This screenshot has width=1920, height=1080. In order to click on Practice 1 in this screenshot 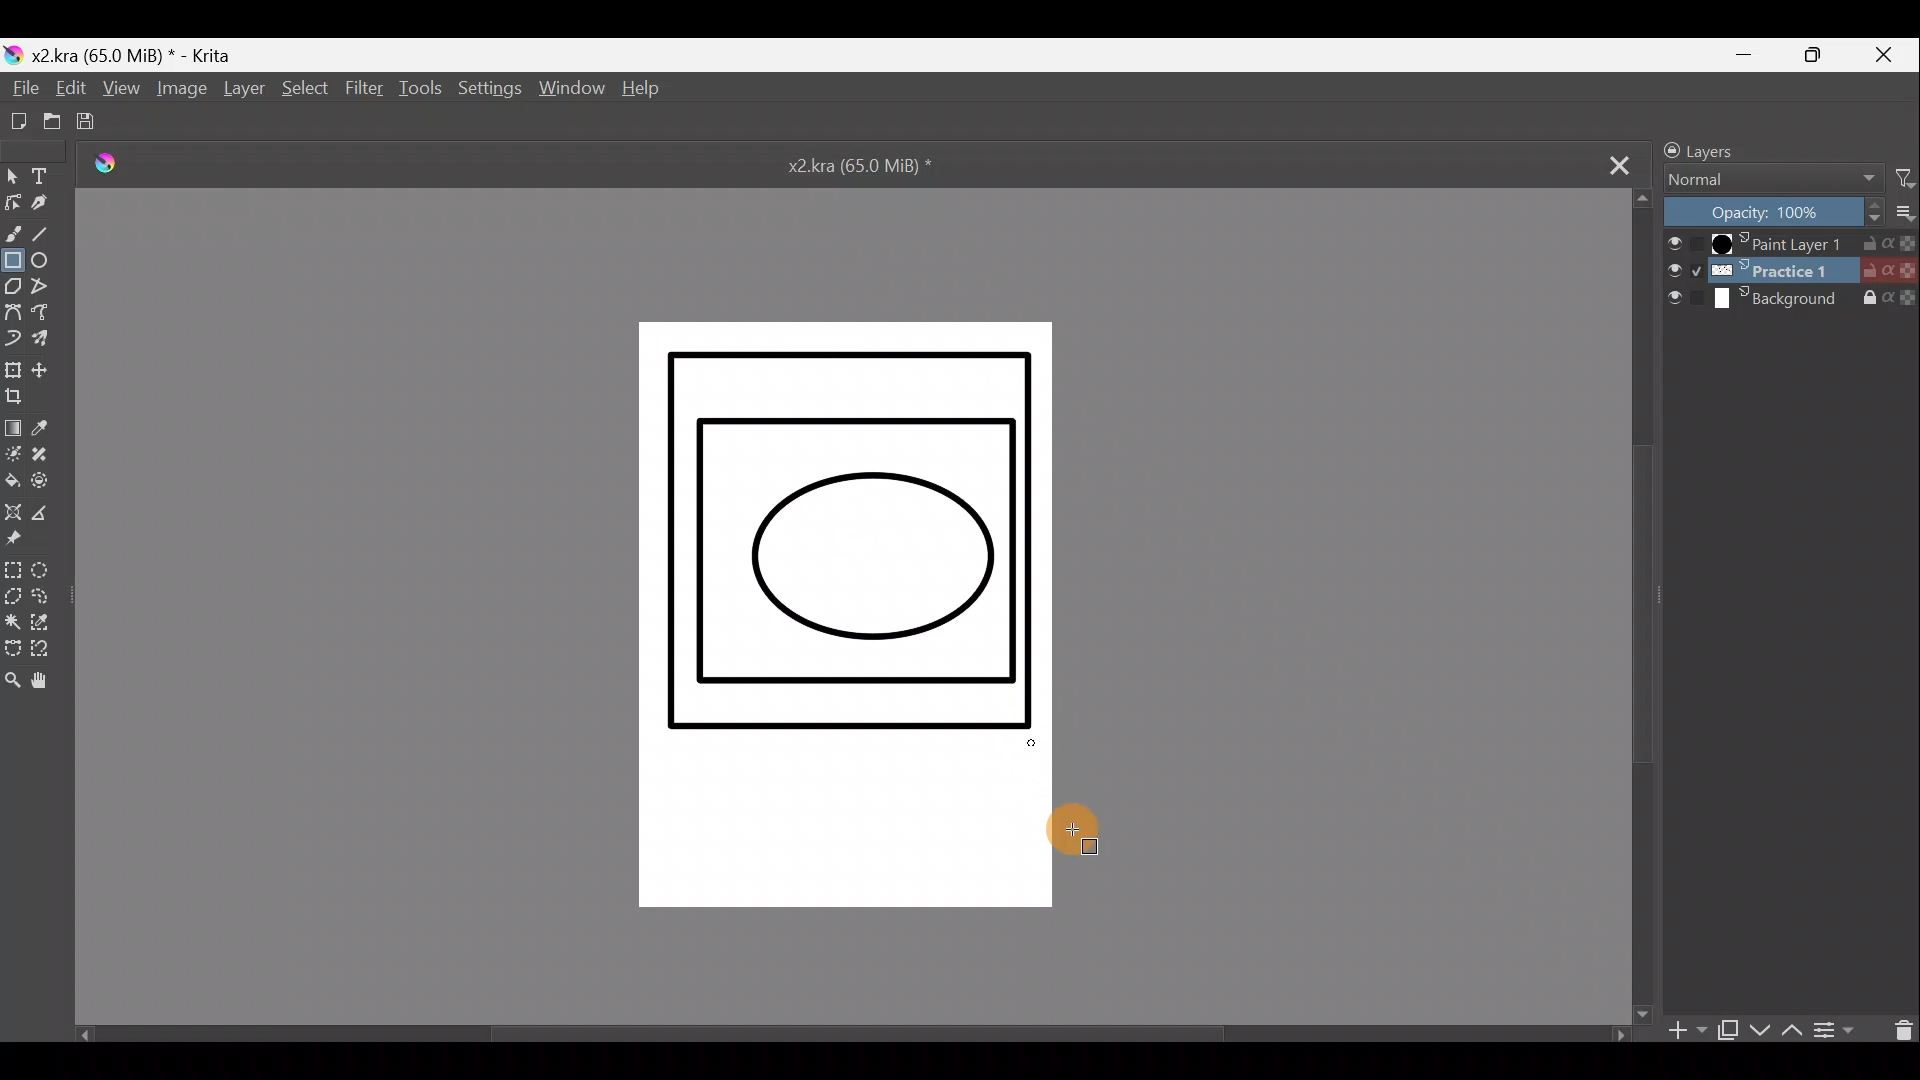, I will do `click(1792, 273)`.